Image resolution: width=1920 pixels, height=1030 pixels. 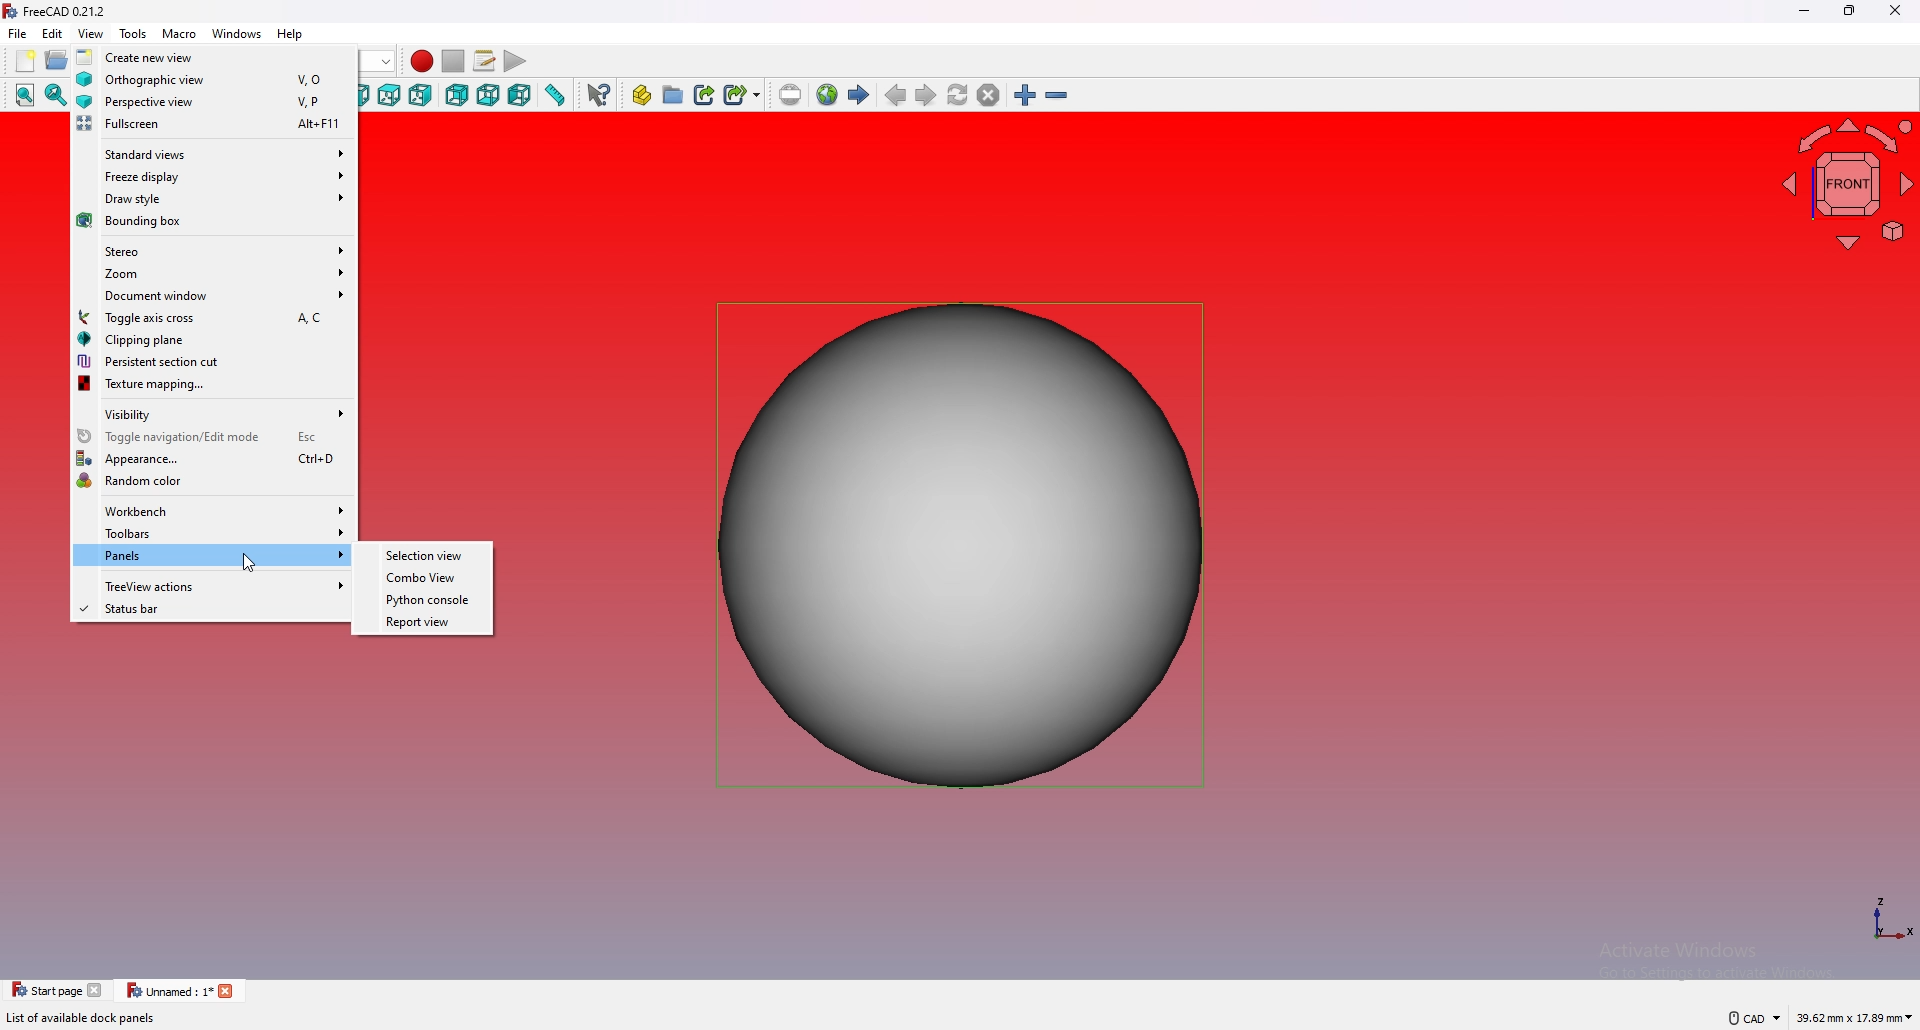 What do you see at coordinates (57, 61) in the screenshot?
I see `open` at bounding box center [57, 61].